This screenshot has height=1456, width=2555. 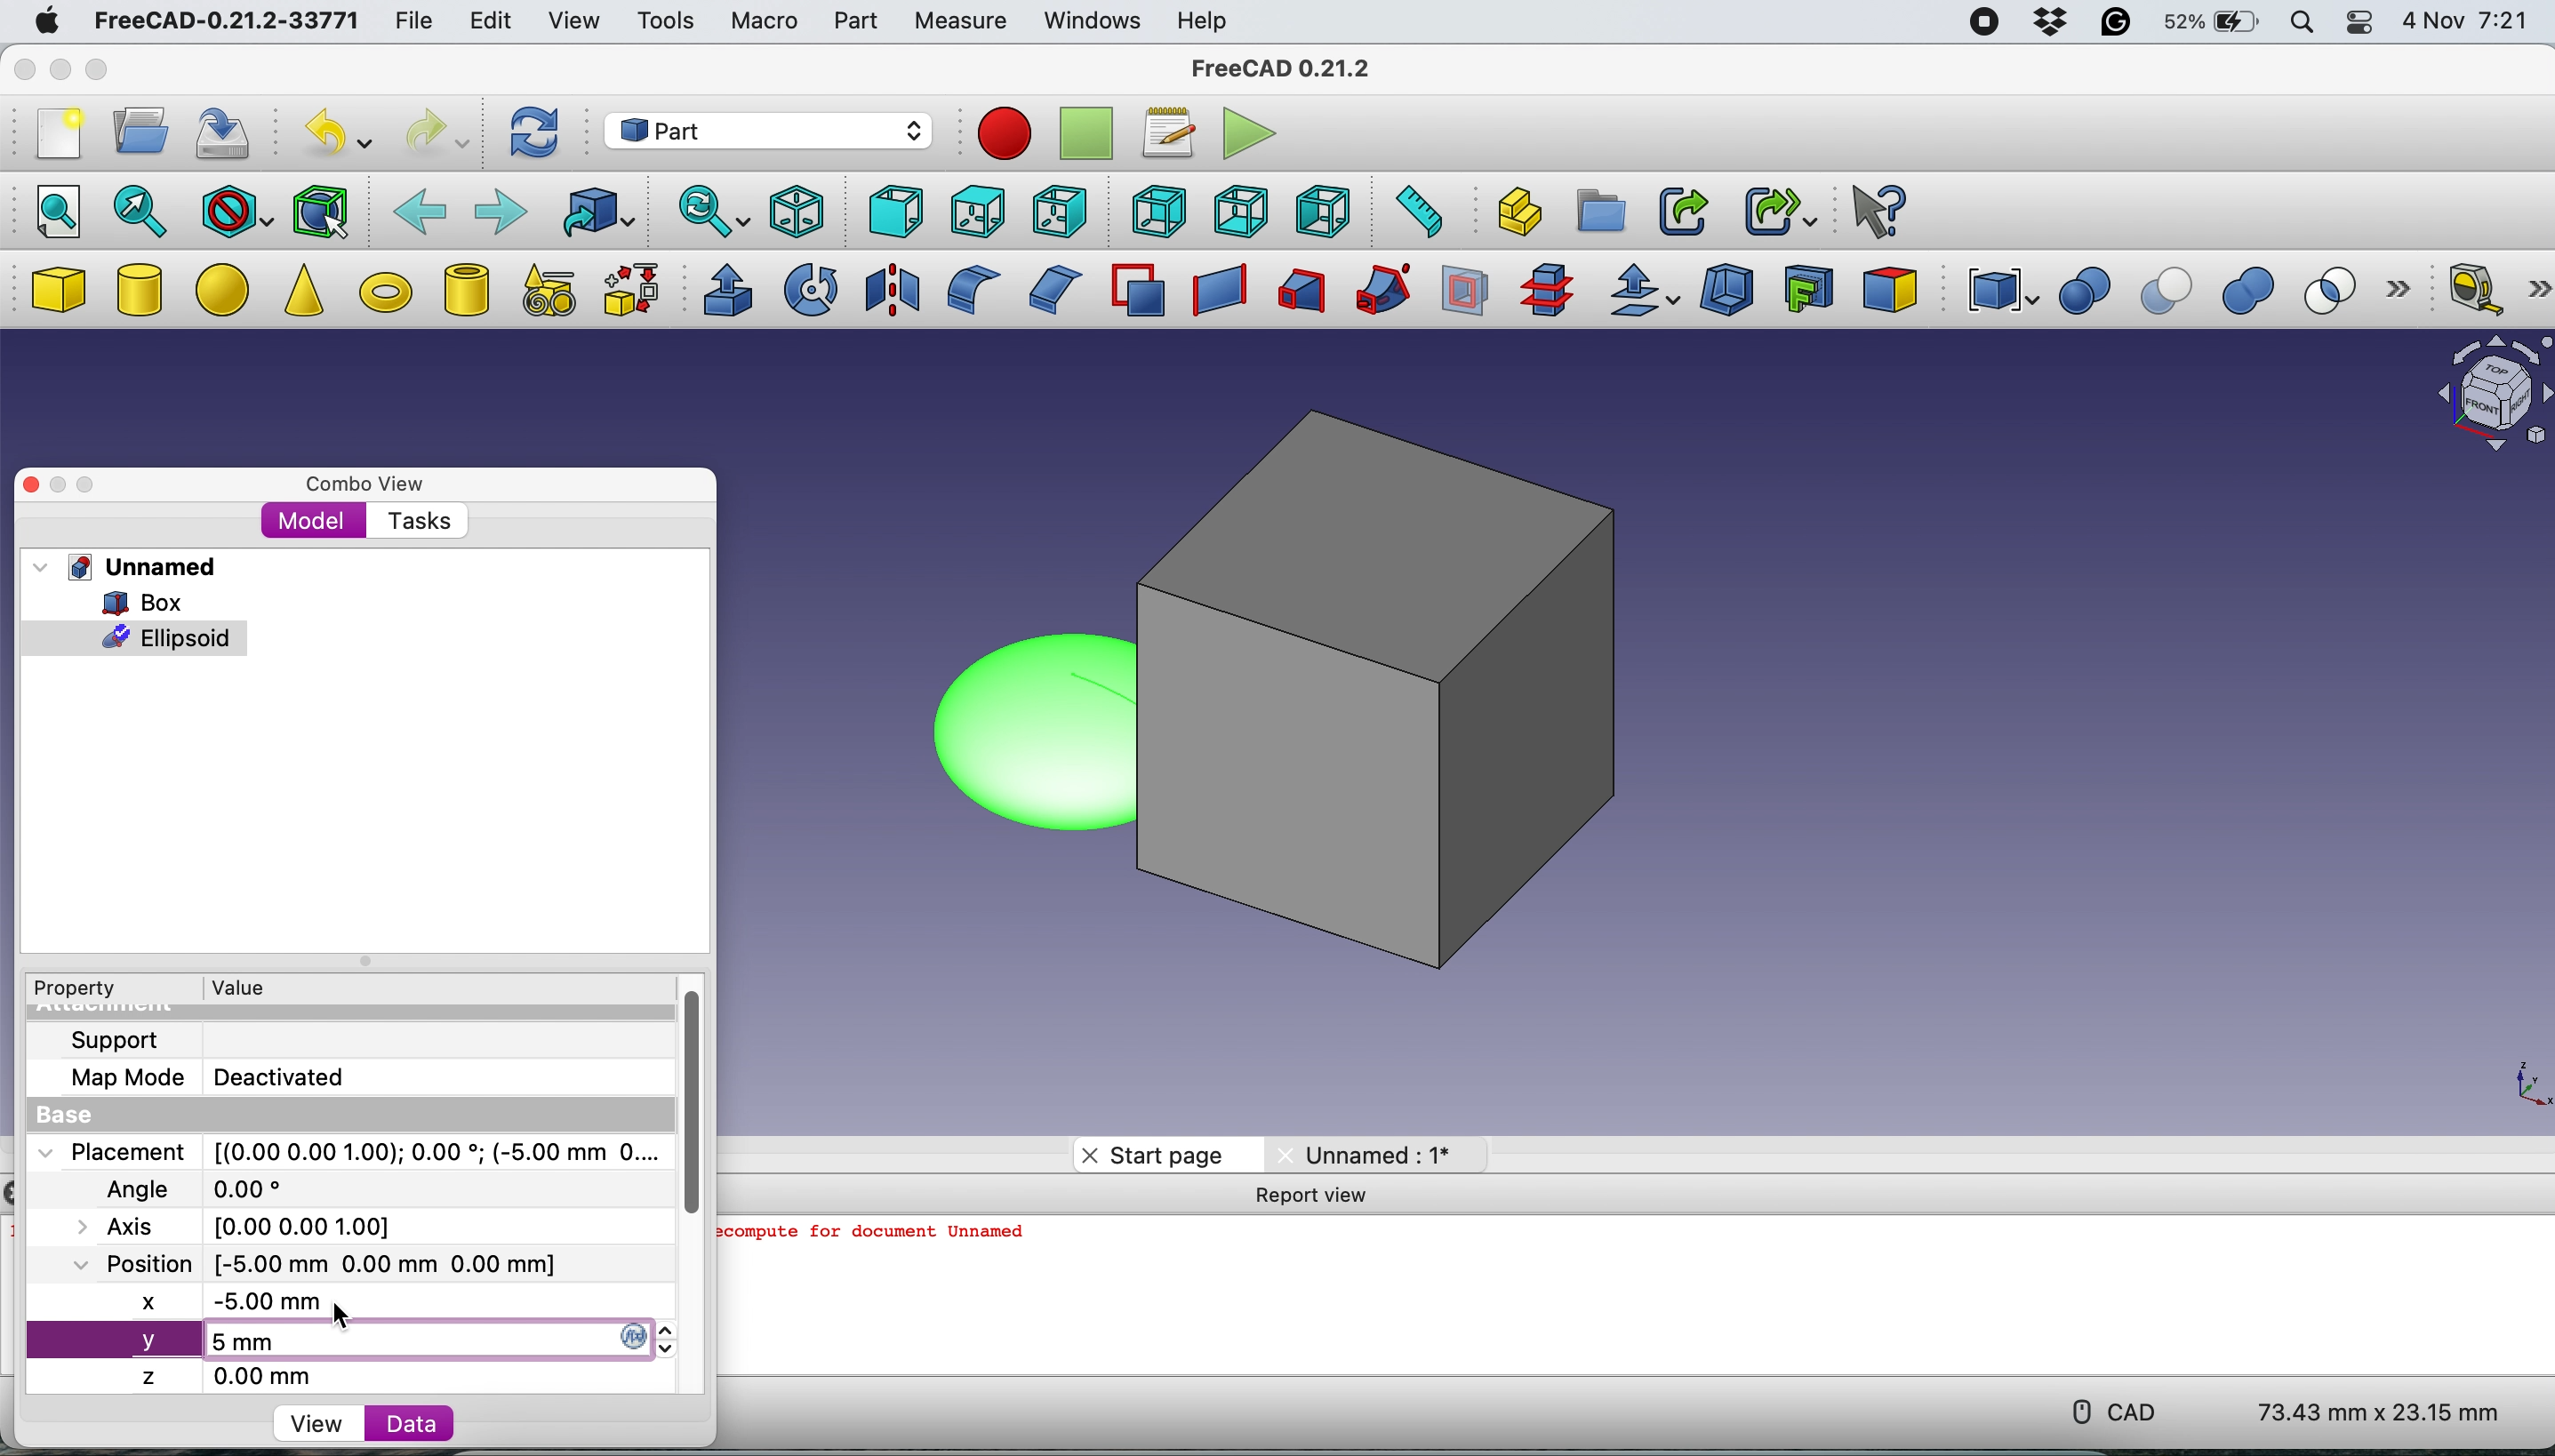 I want to click on part, so click(x=854, y=25).